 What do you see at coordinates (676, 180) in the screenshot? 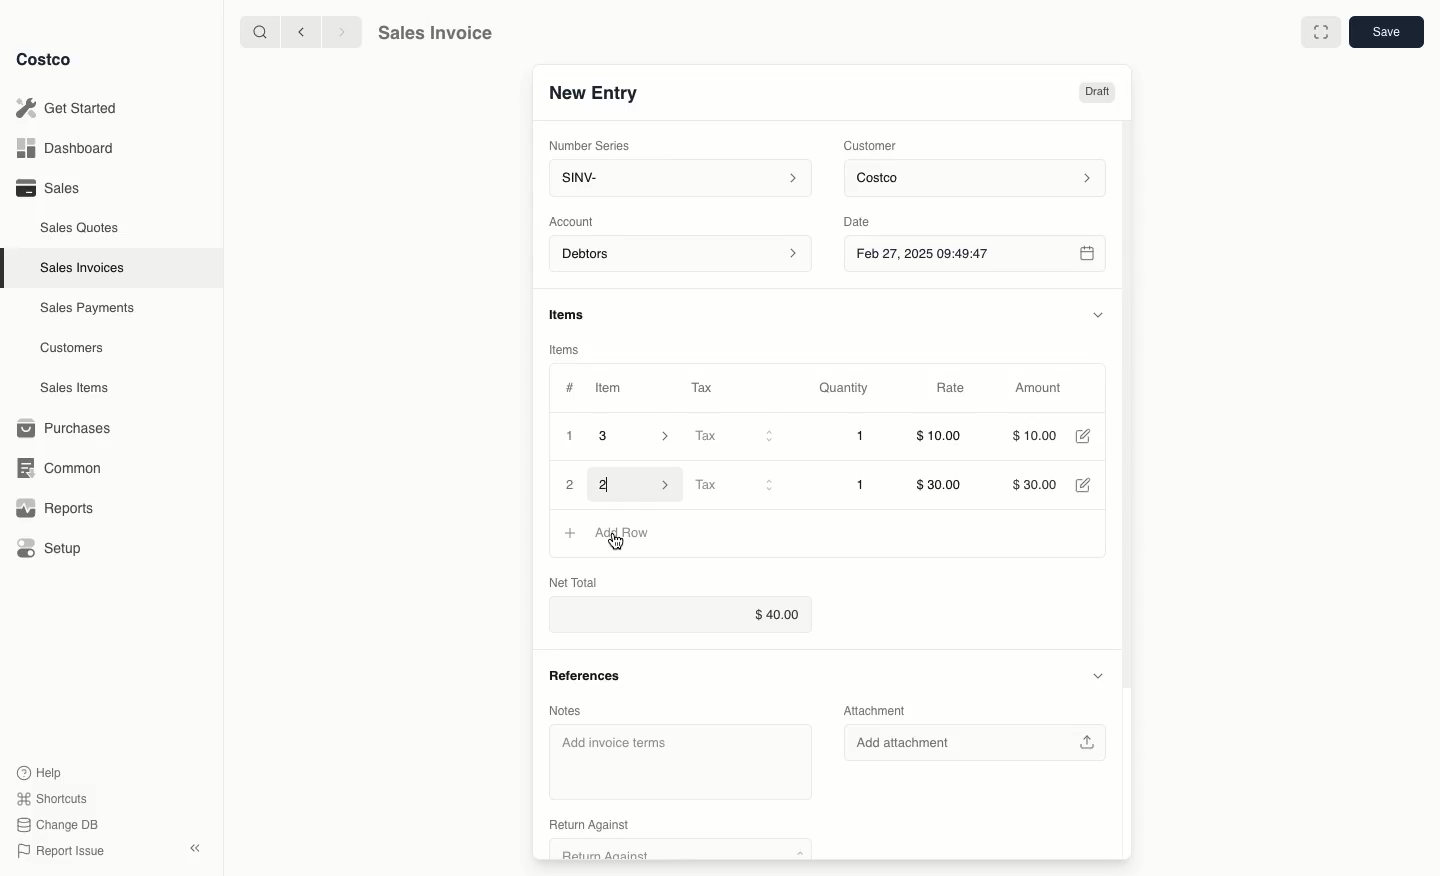
I see `SINV-` at bounding box center [676, 180].